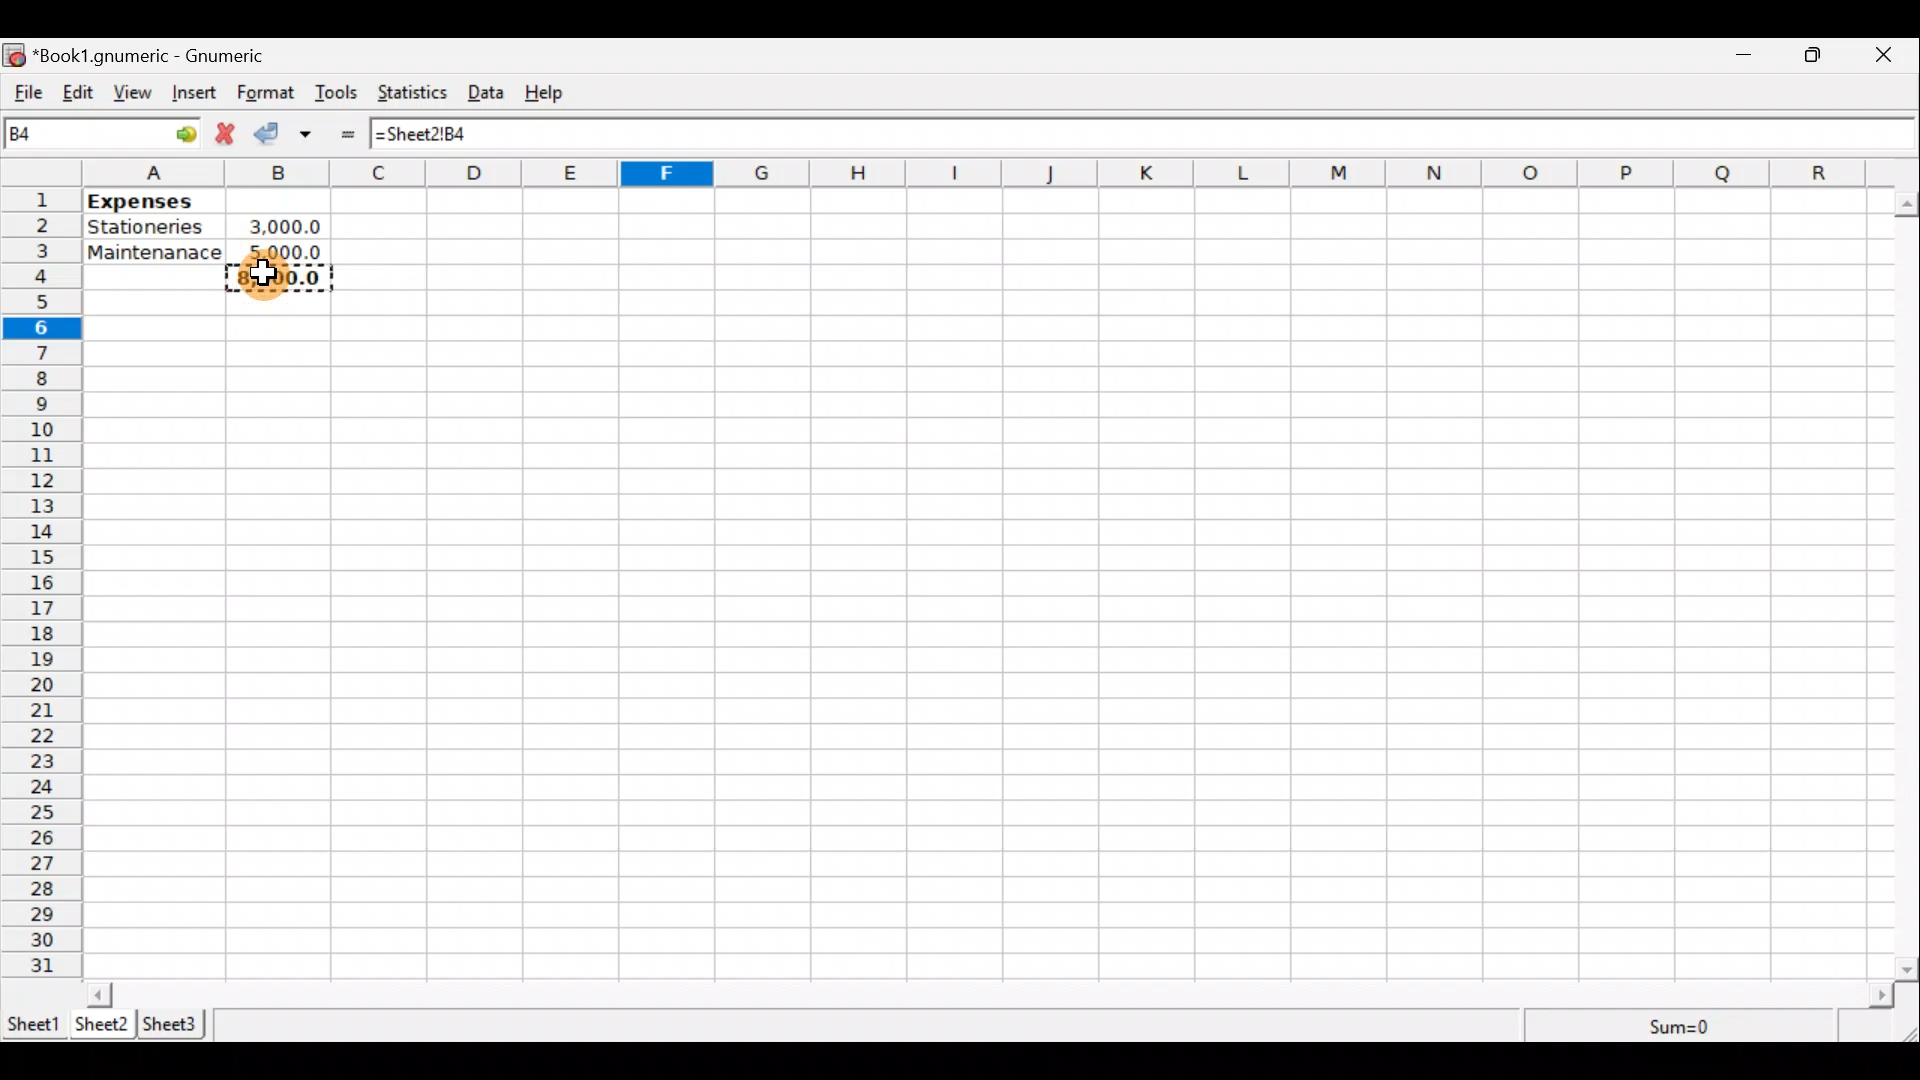 This screenshot has width=1920, height=1080. Describe the element at coordinates (229, 136) in the screenshot. I see `Cancel change` at that location.